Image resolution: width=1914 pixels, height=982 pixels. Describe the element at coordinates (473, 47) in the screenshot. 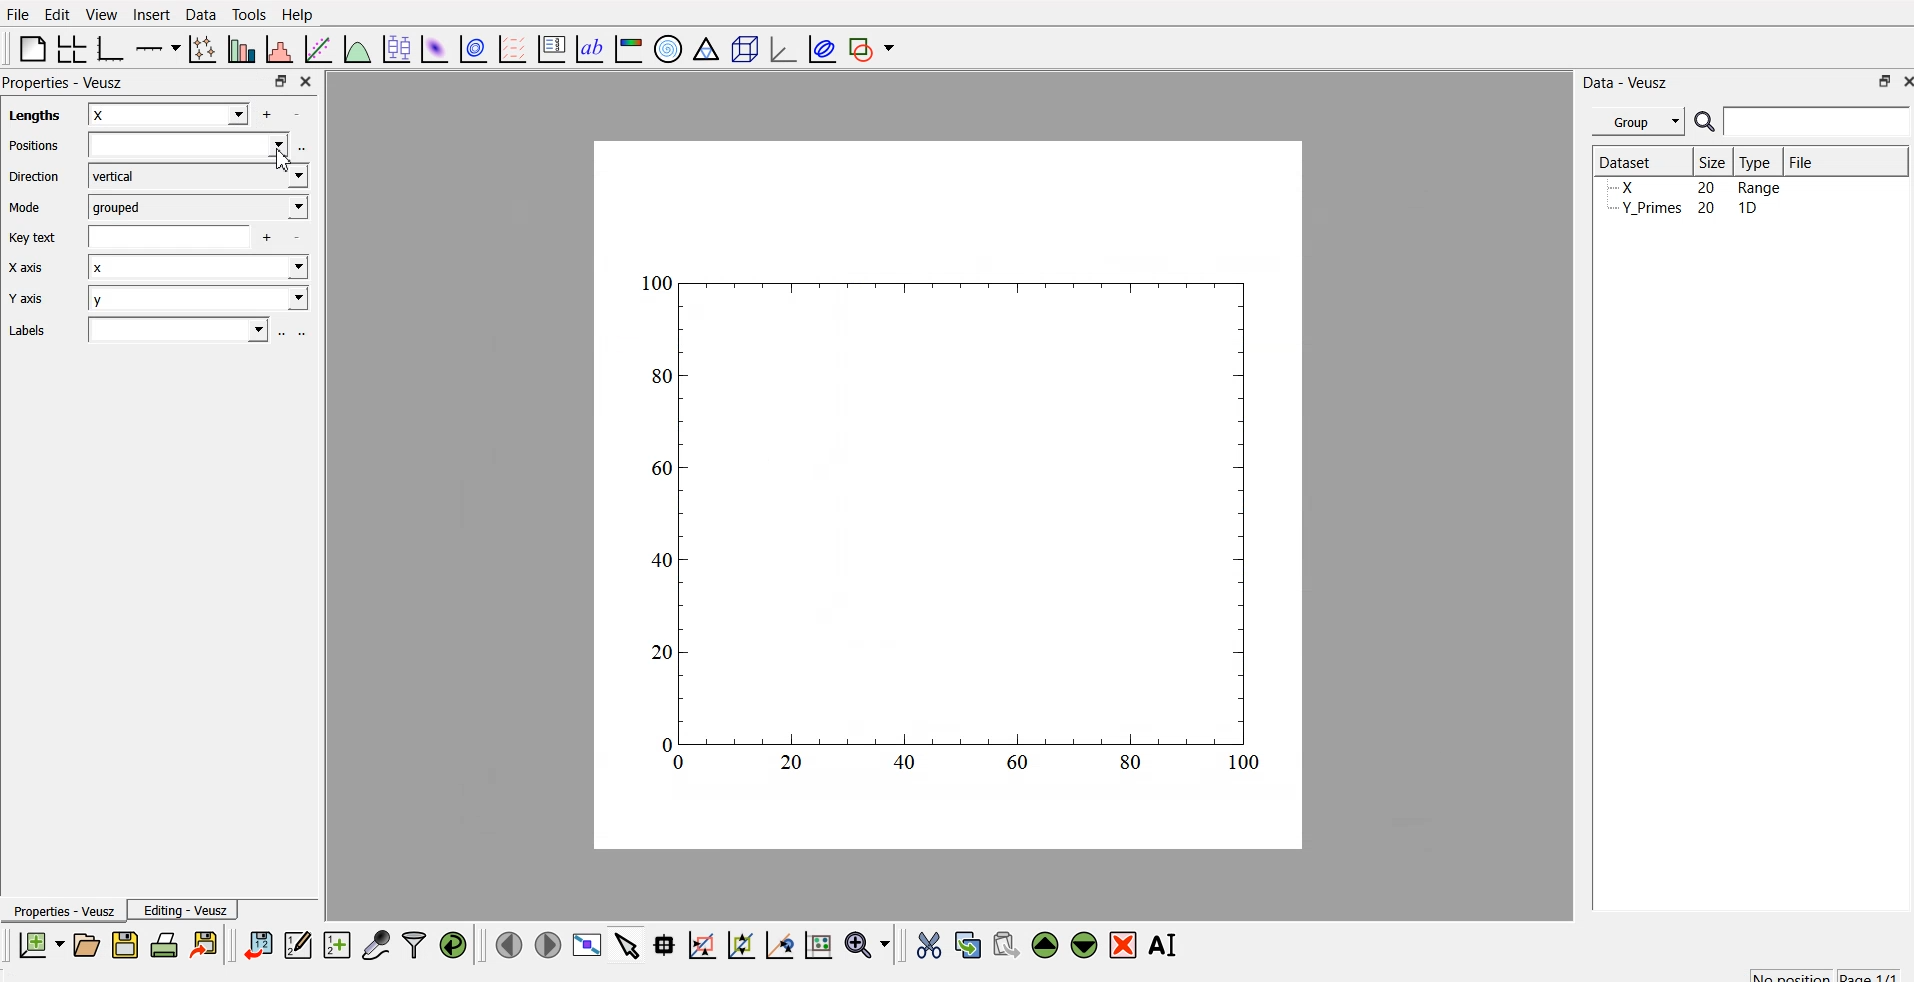

I see `plot data` at that location.